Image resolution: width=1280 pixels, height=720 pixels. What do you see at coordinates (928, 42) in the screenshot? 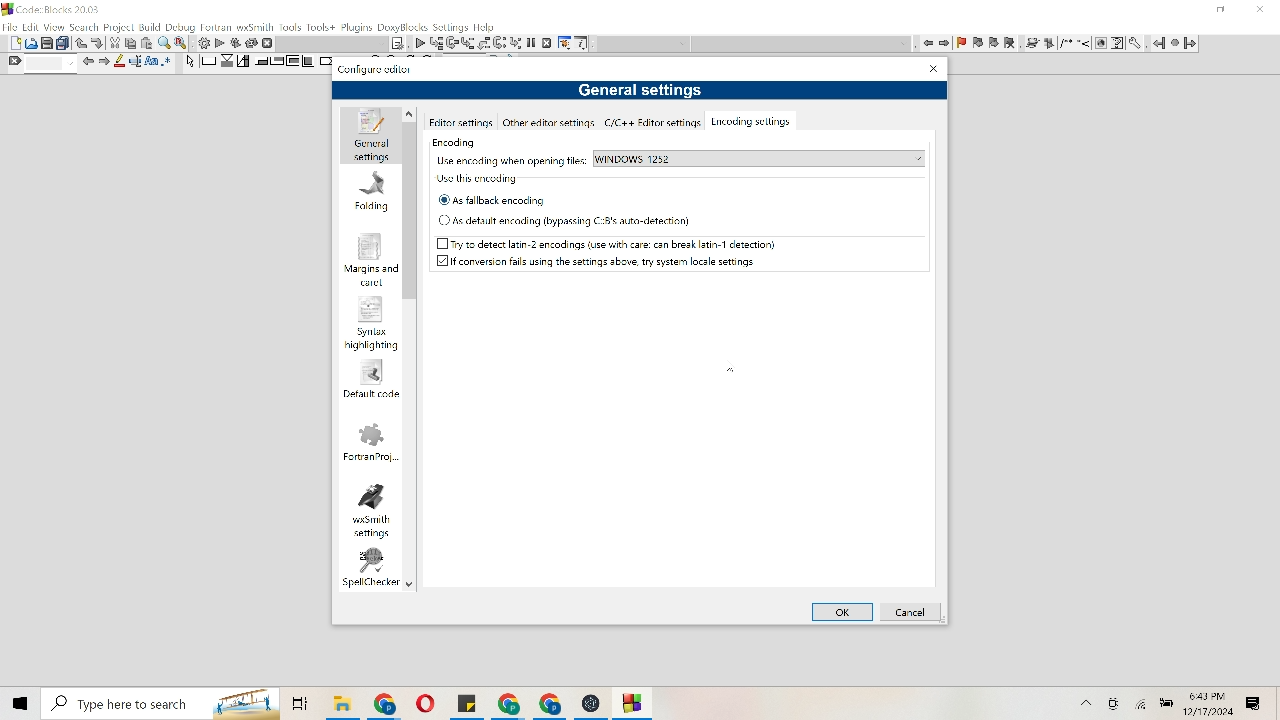
I see `Move left` at bounding box center [928, 42].